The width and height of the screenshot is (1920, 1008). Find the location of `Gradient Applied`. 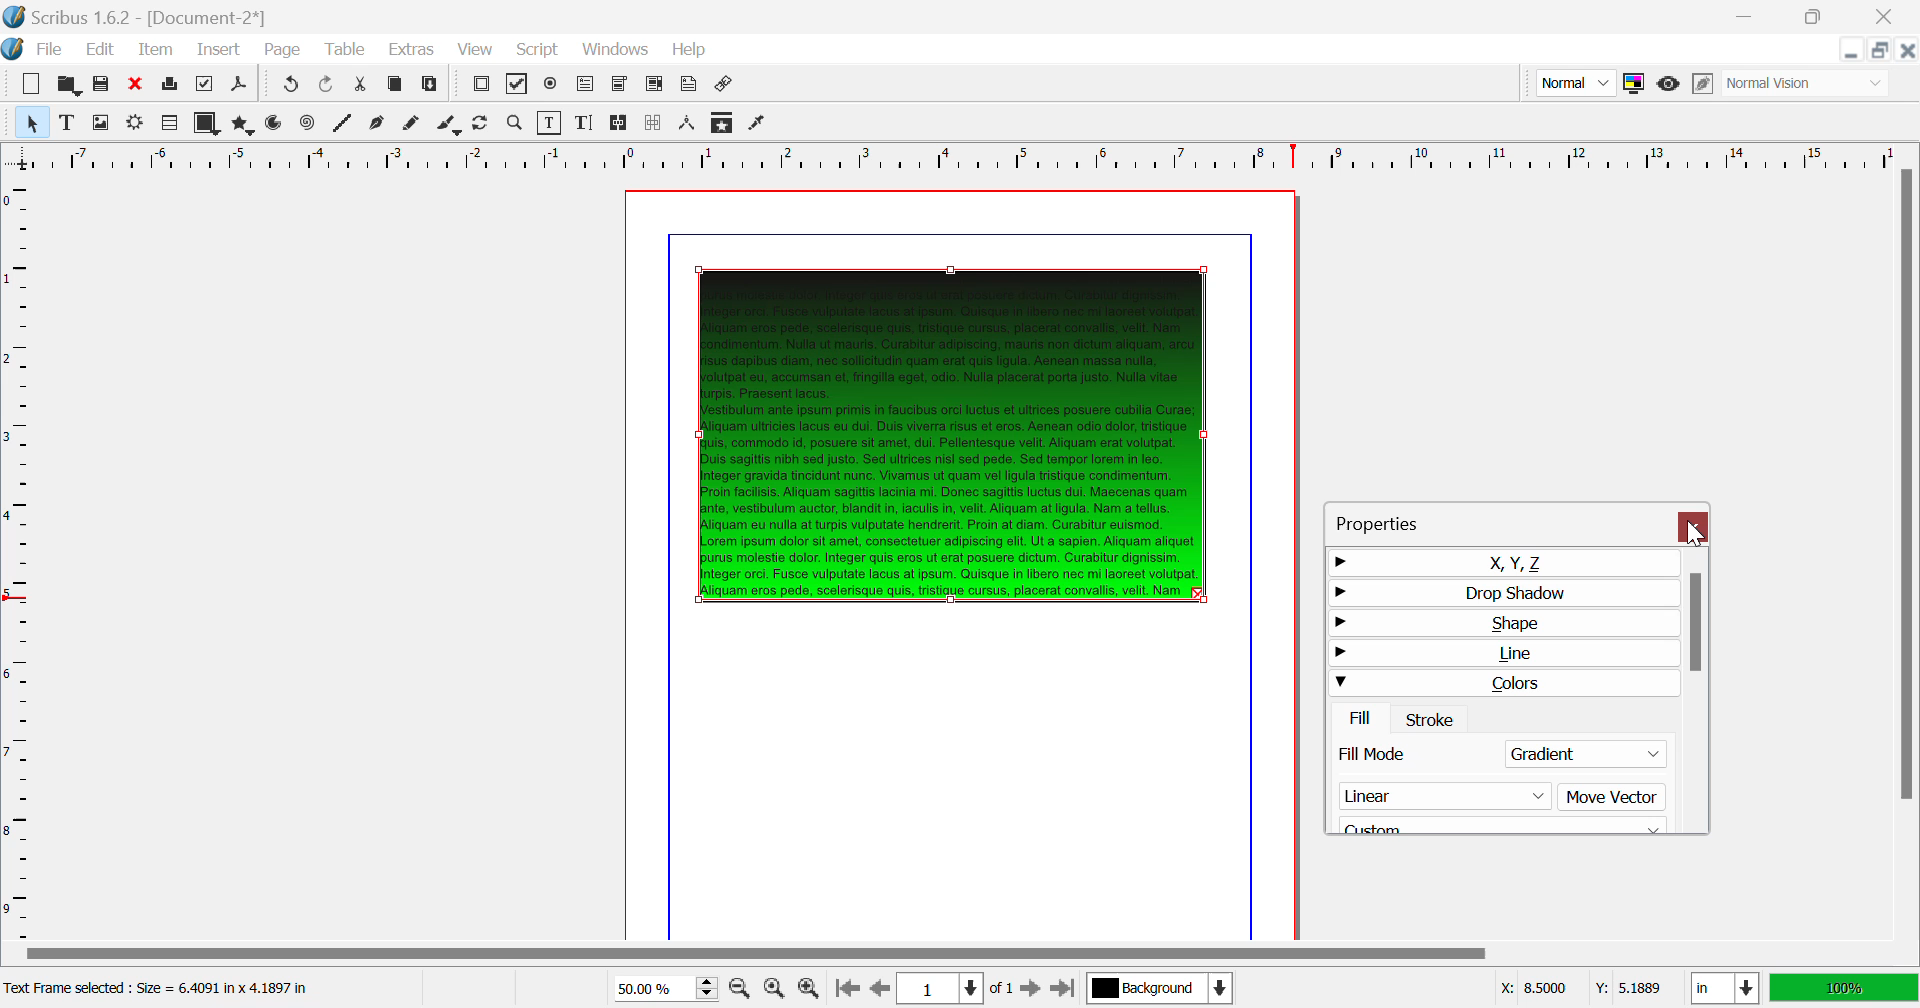

Gradient Applied is located at coordinates (954, 430).